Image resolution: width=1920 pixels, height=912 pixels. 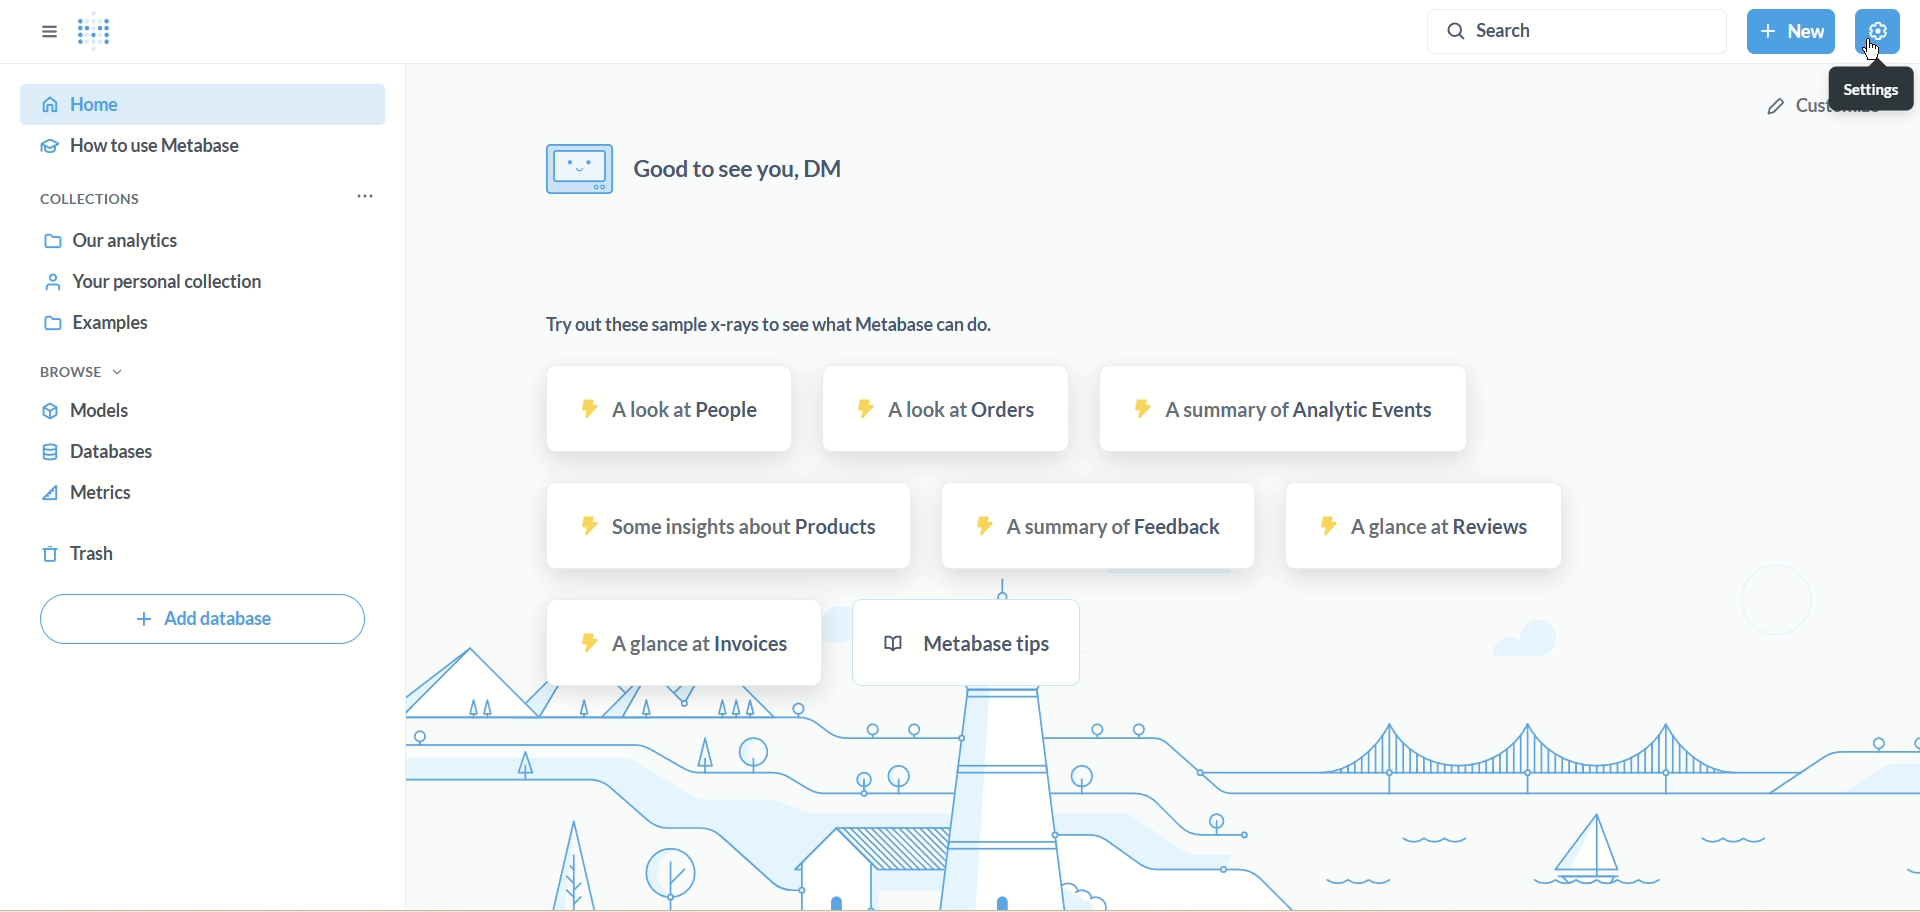 I want to click on add database, so click(x=206, y=618).